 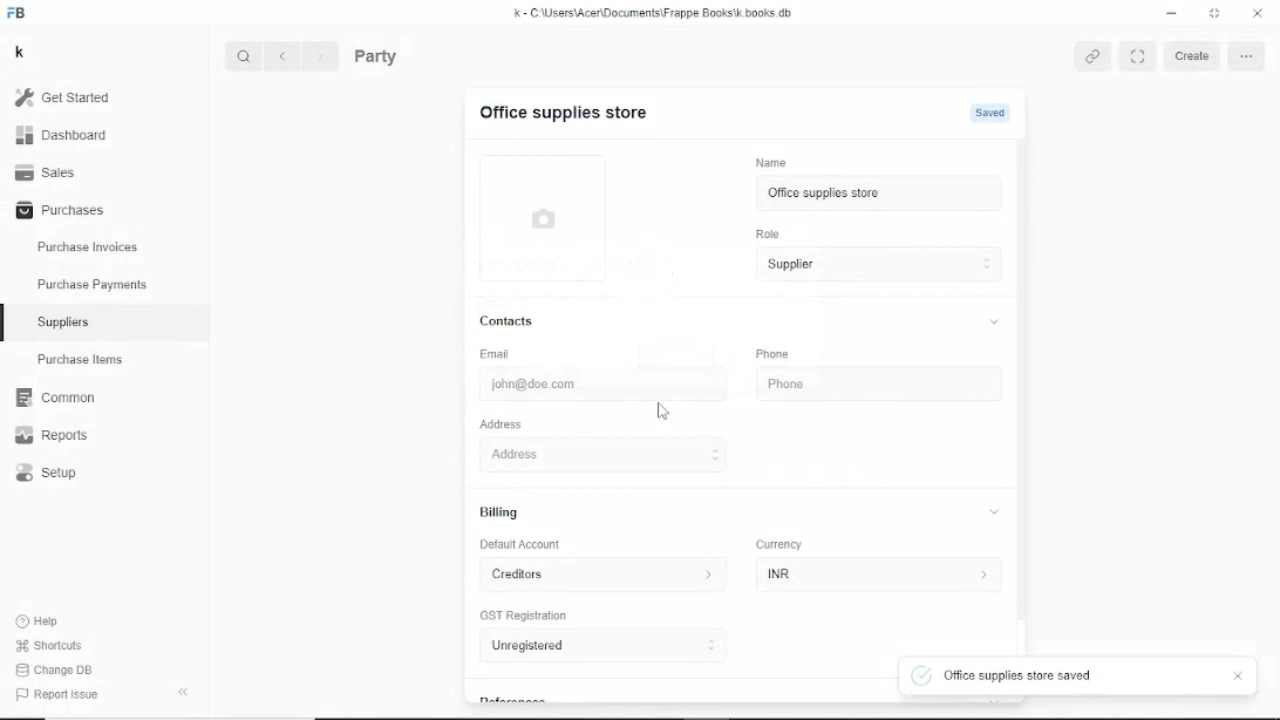 I want to click on Creditors, so click(x=603, y=575).